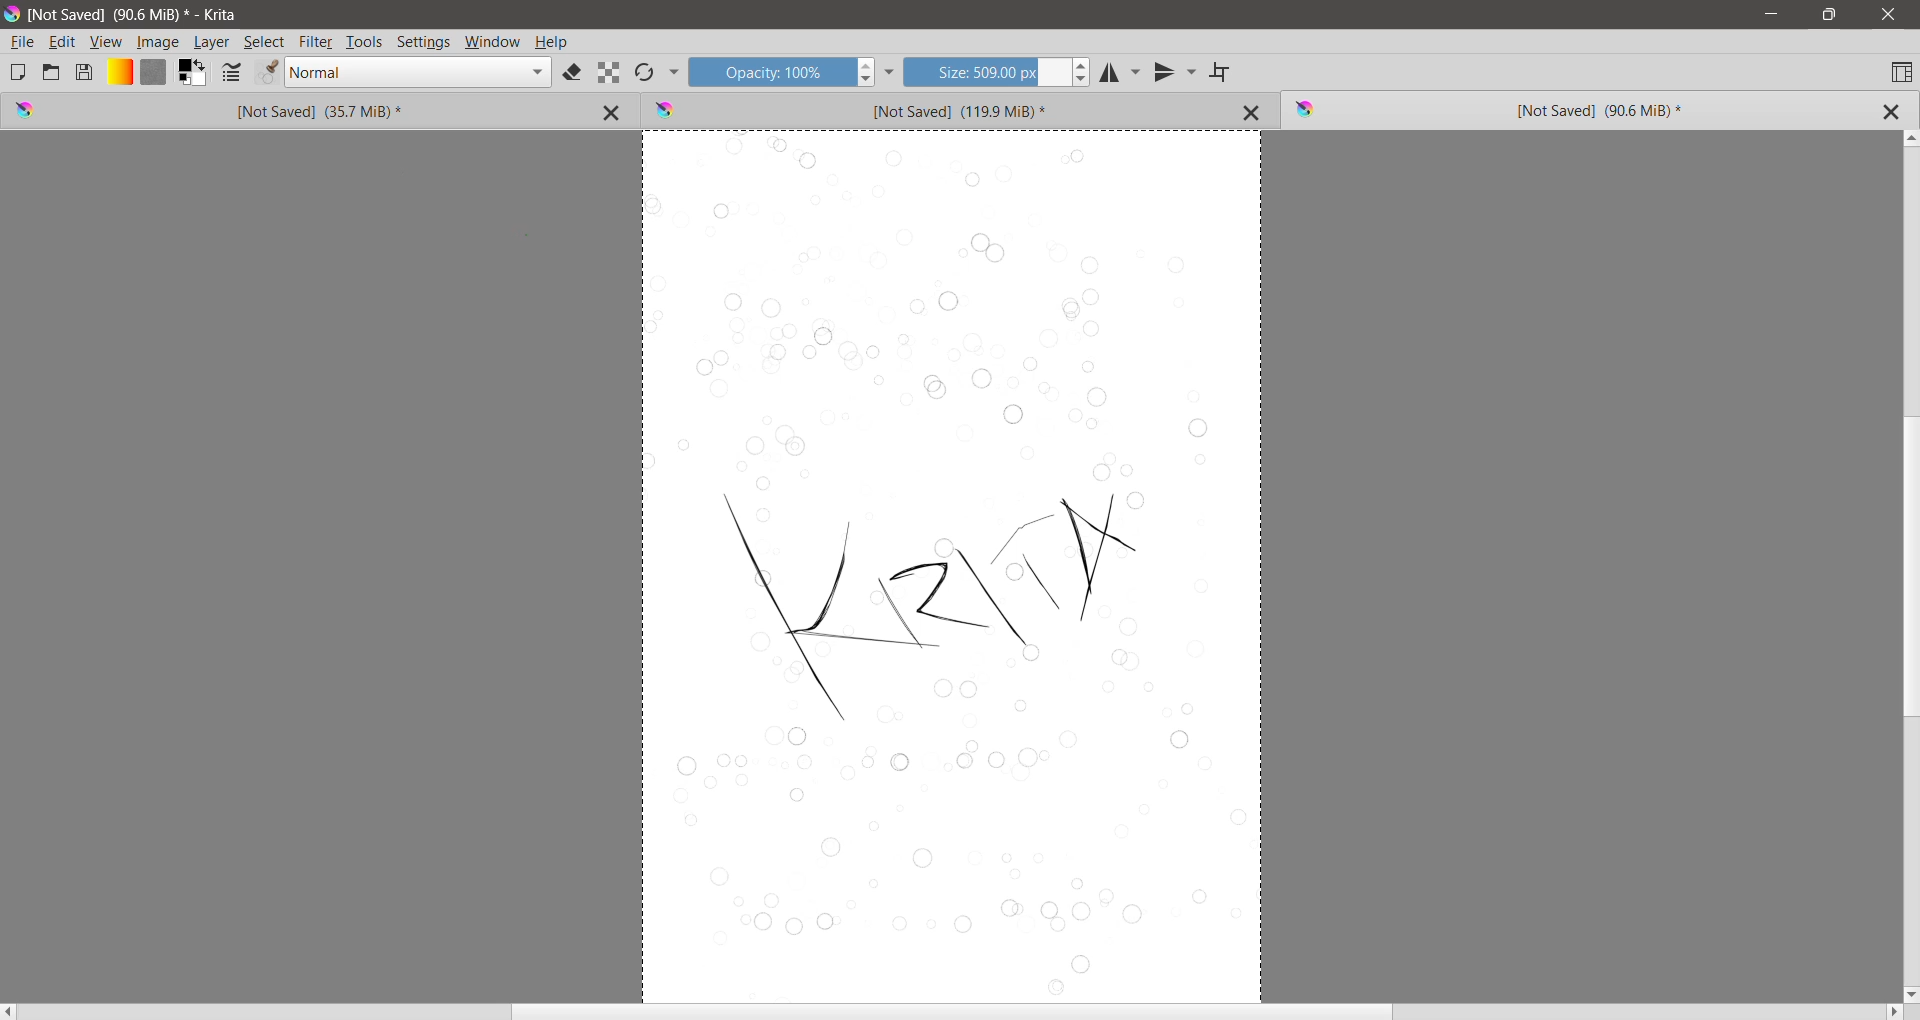 This screenshot has height=1020, width=1920. I want to click on Fill Gradients, so click(119, 73).